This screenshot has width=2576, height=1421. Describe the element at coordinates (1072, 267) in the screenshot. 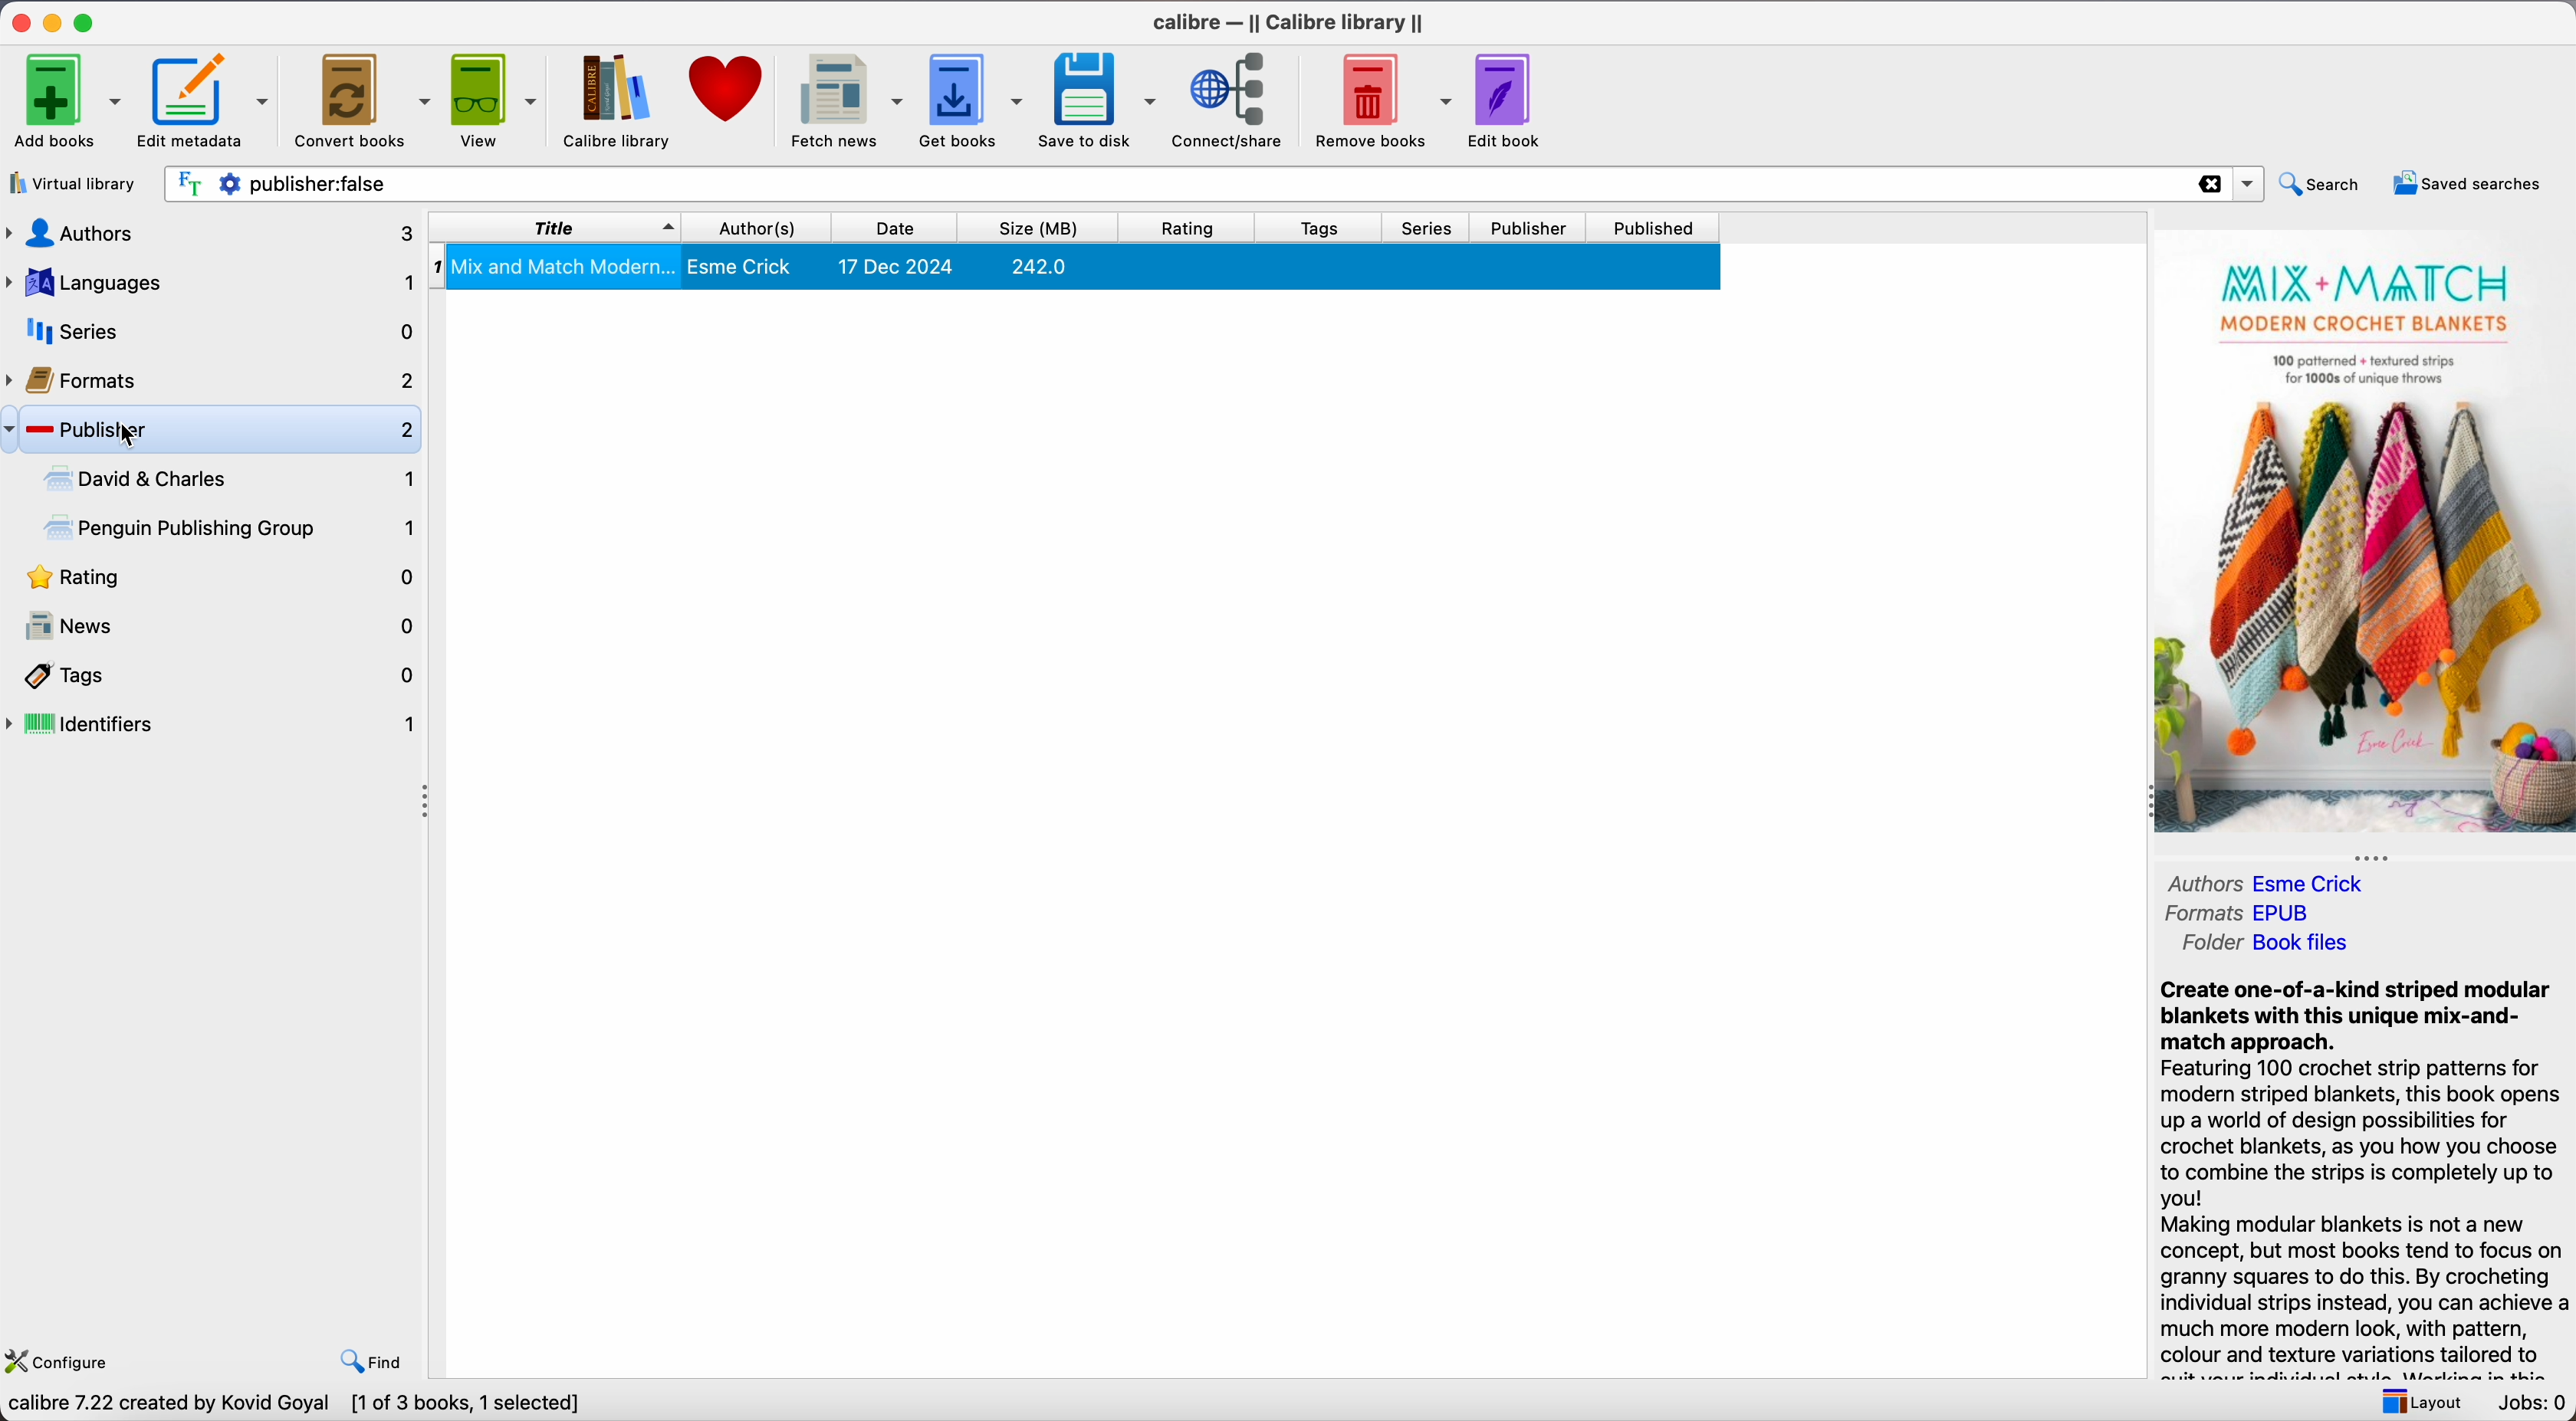

I see `Mix and Match Modern...` at that location.